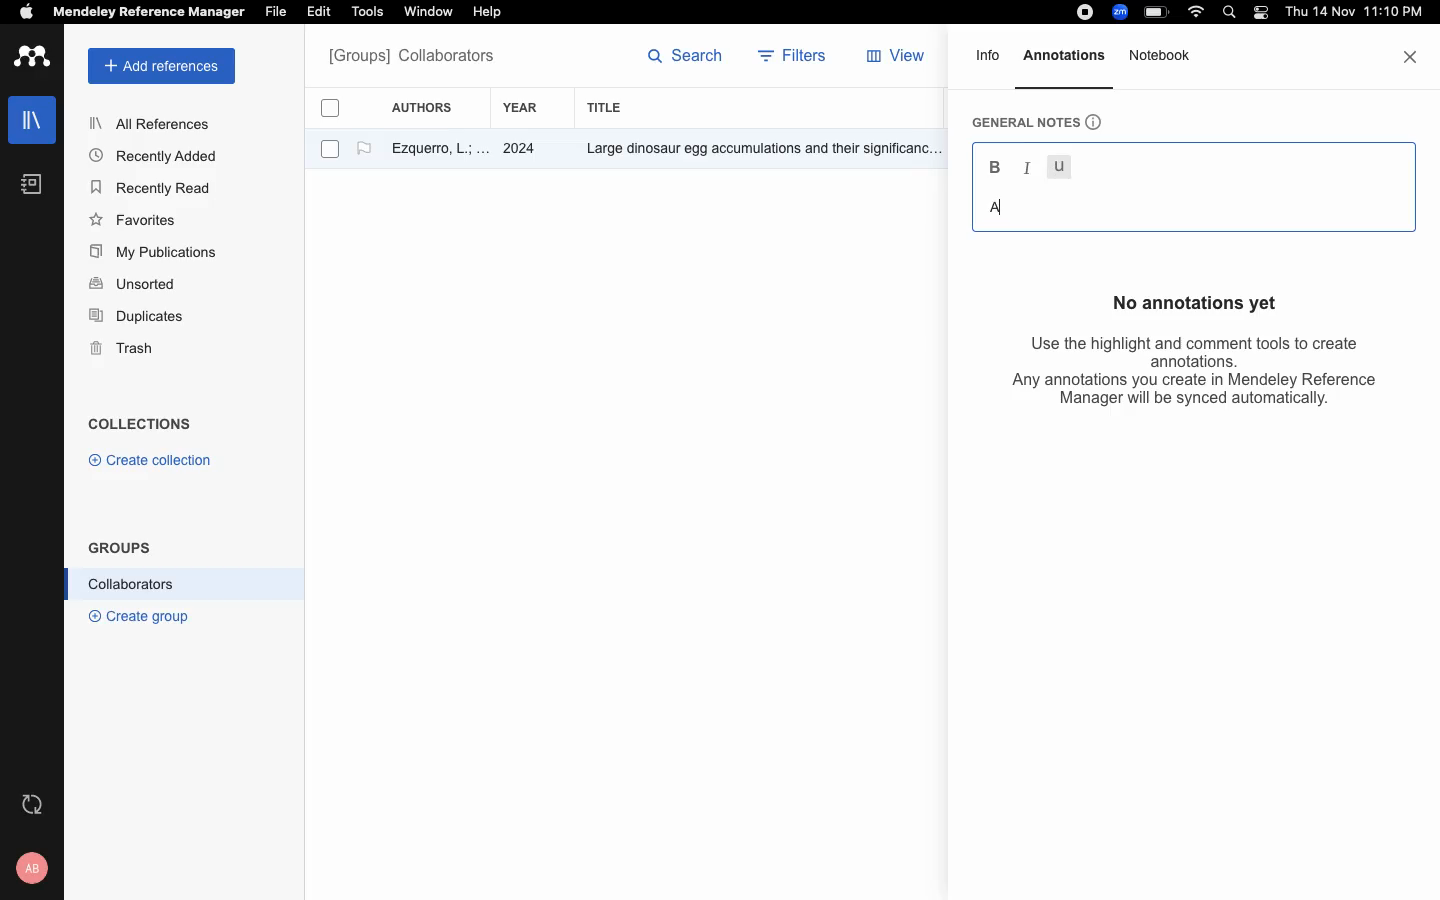  Describe the element at coordinates (1123, 12) in the screenshot. I see `zoom` at that location.